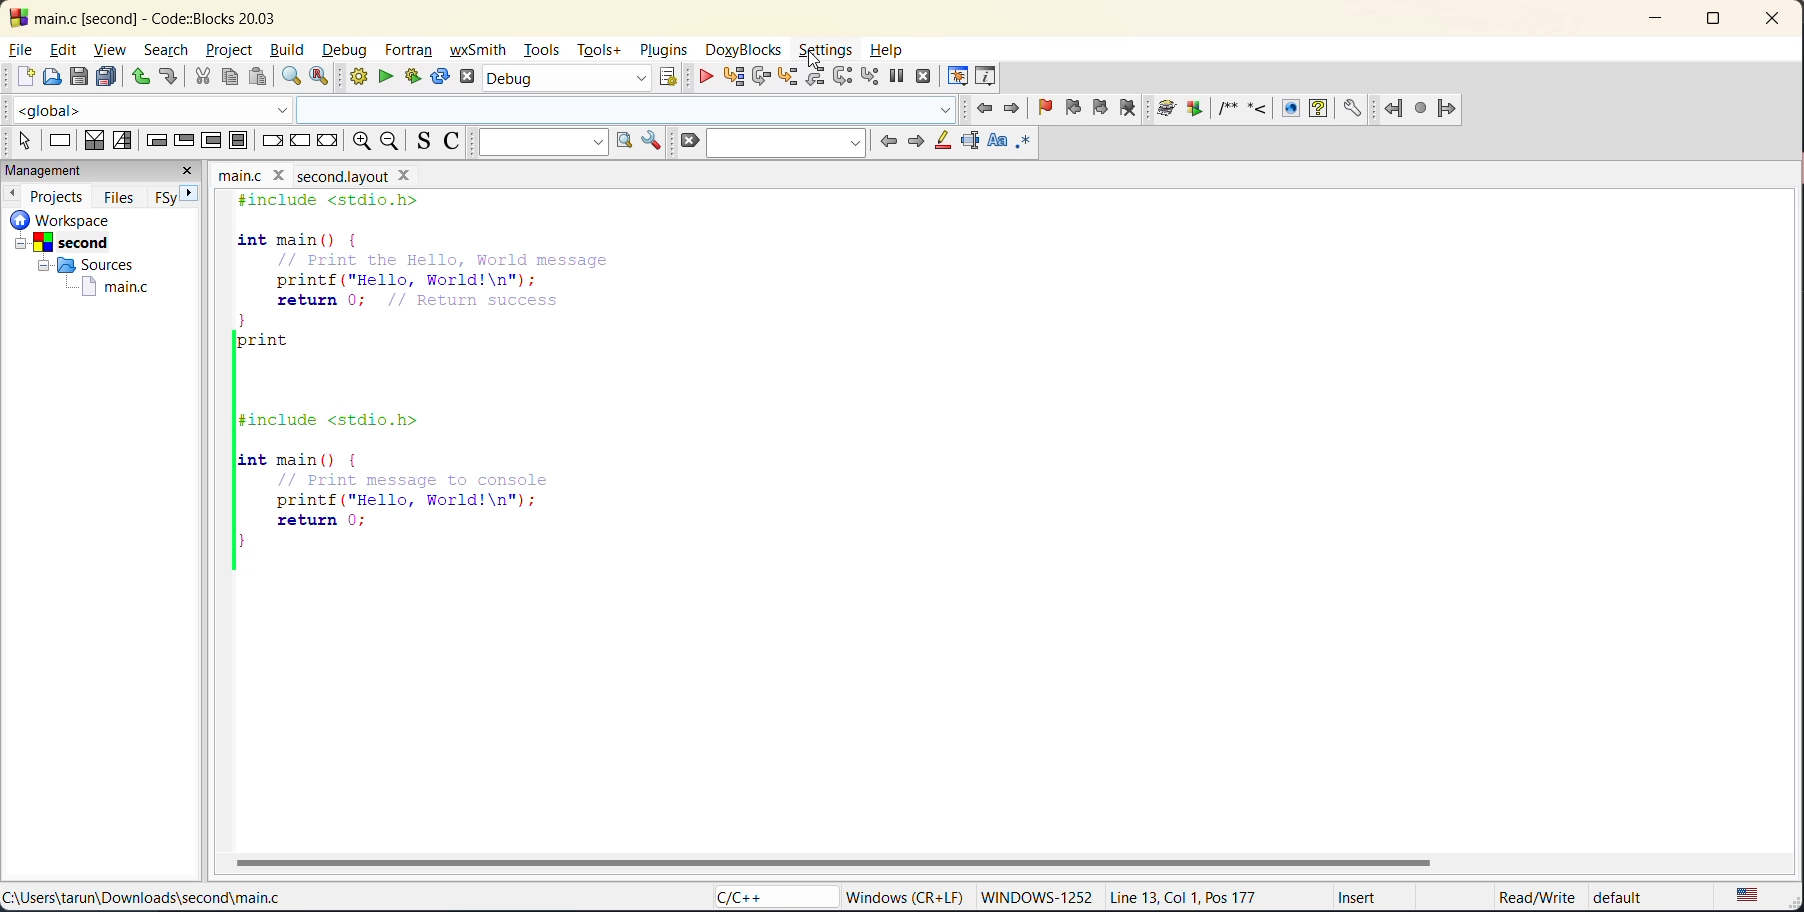  What do you see at coordinates (103, 287) in the screenshot?
I see `main.c` at bounding box center [103, 287].